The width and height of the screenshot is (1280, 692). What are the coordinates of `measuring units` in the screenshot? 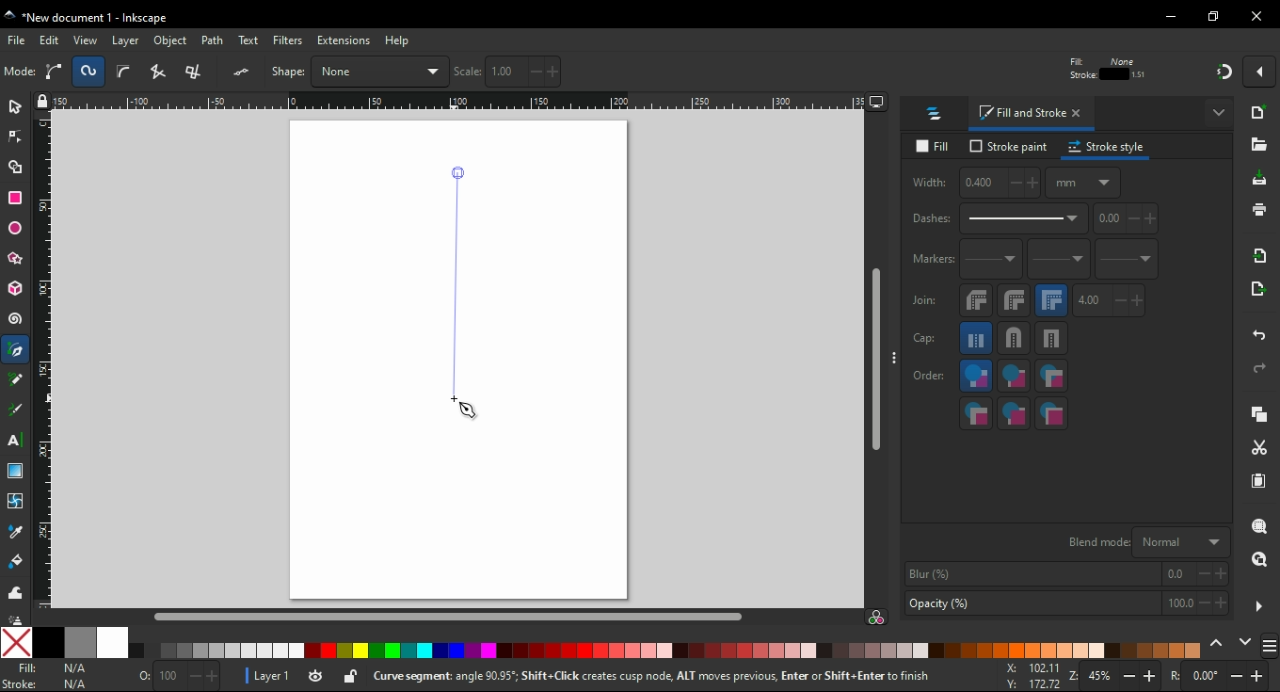 It's located at (1083, 182).